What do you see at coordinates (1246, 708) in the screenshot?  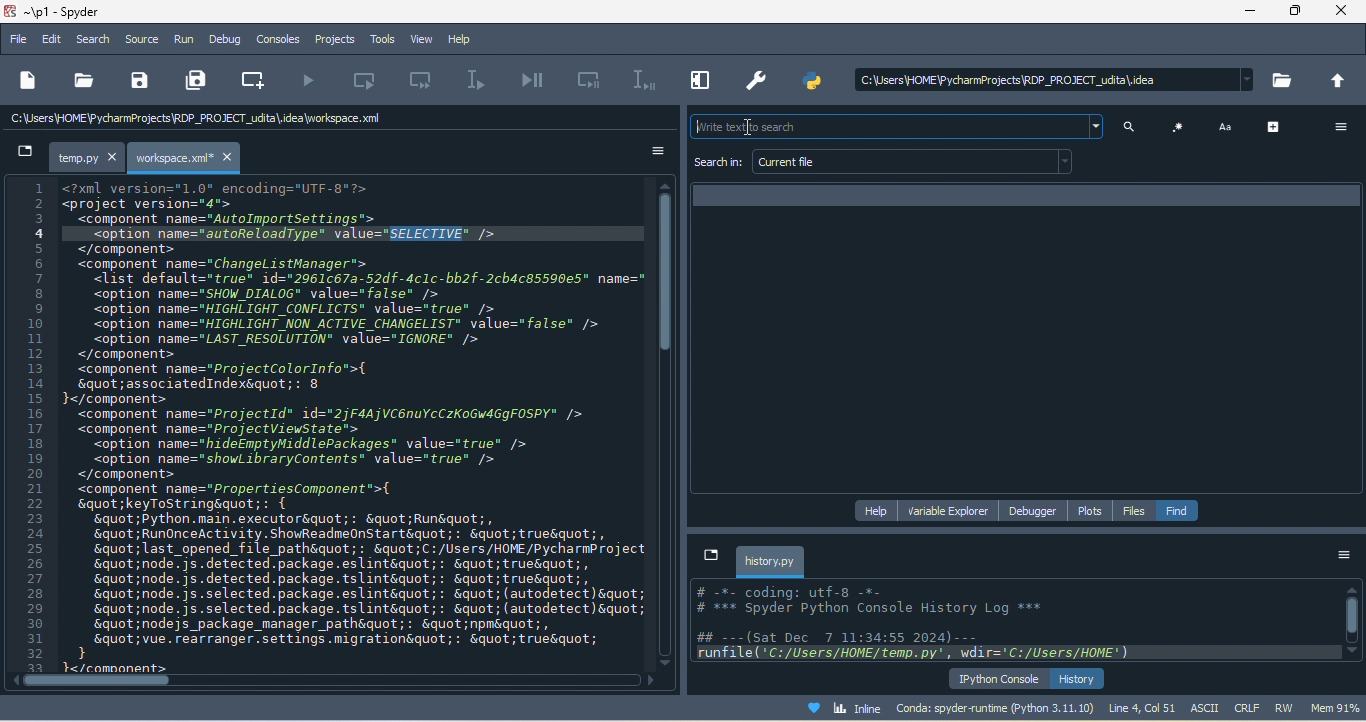 I see `crlf` at bounding box center [1246, 708].